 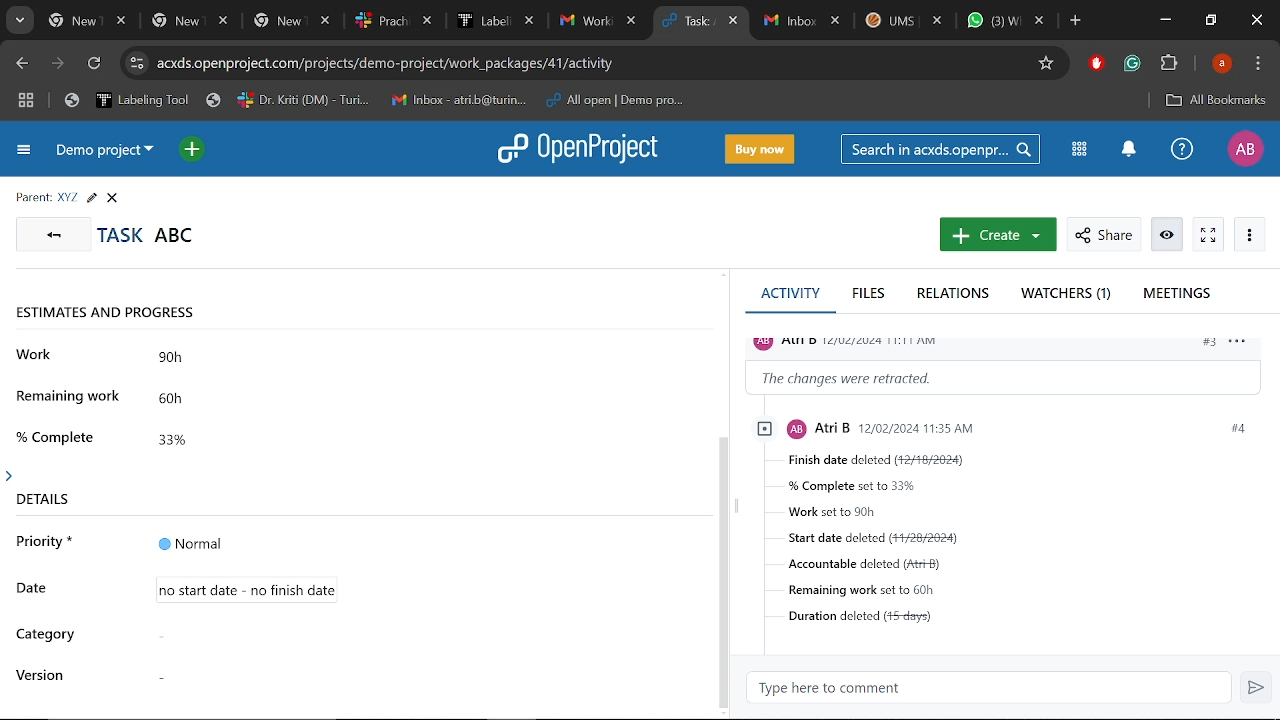 I want to click on More, so click(x=1248, y=233).